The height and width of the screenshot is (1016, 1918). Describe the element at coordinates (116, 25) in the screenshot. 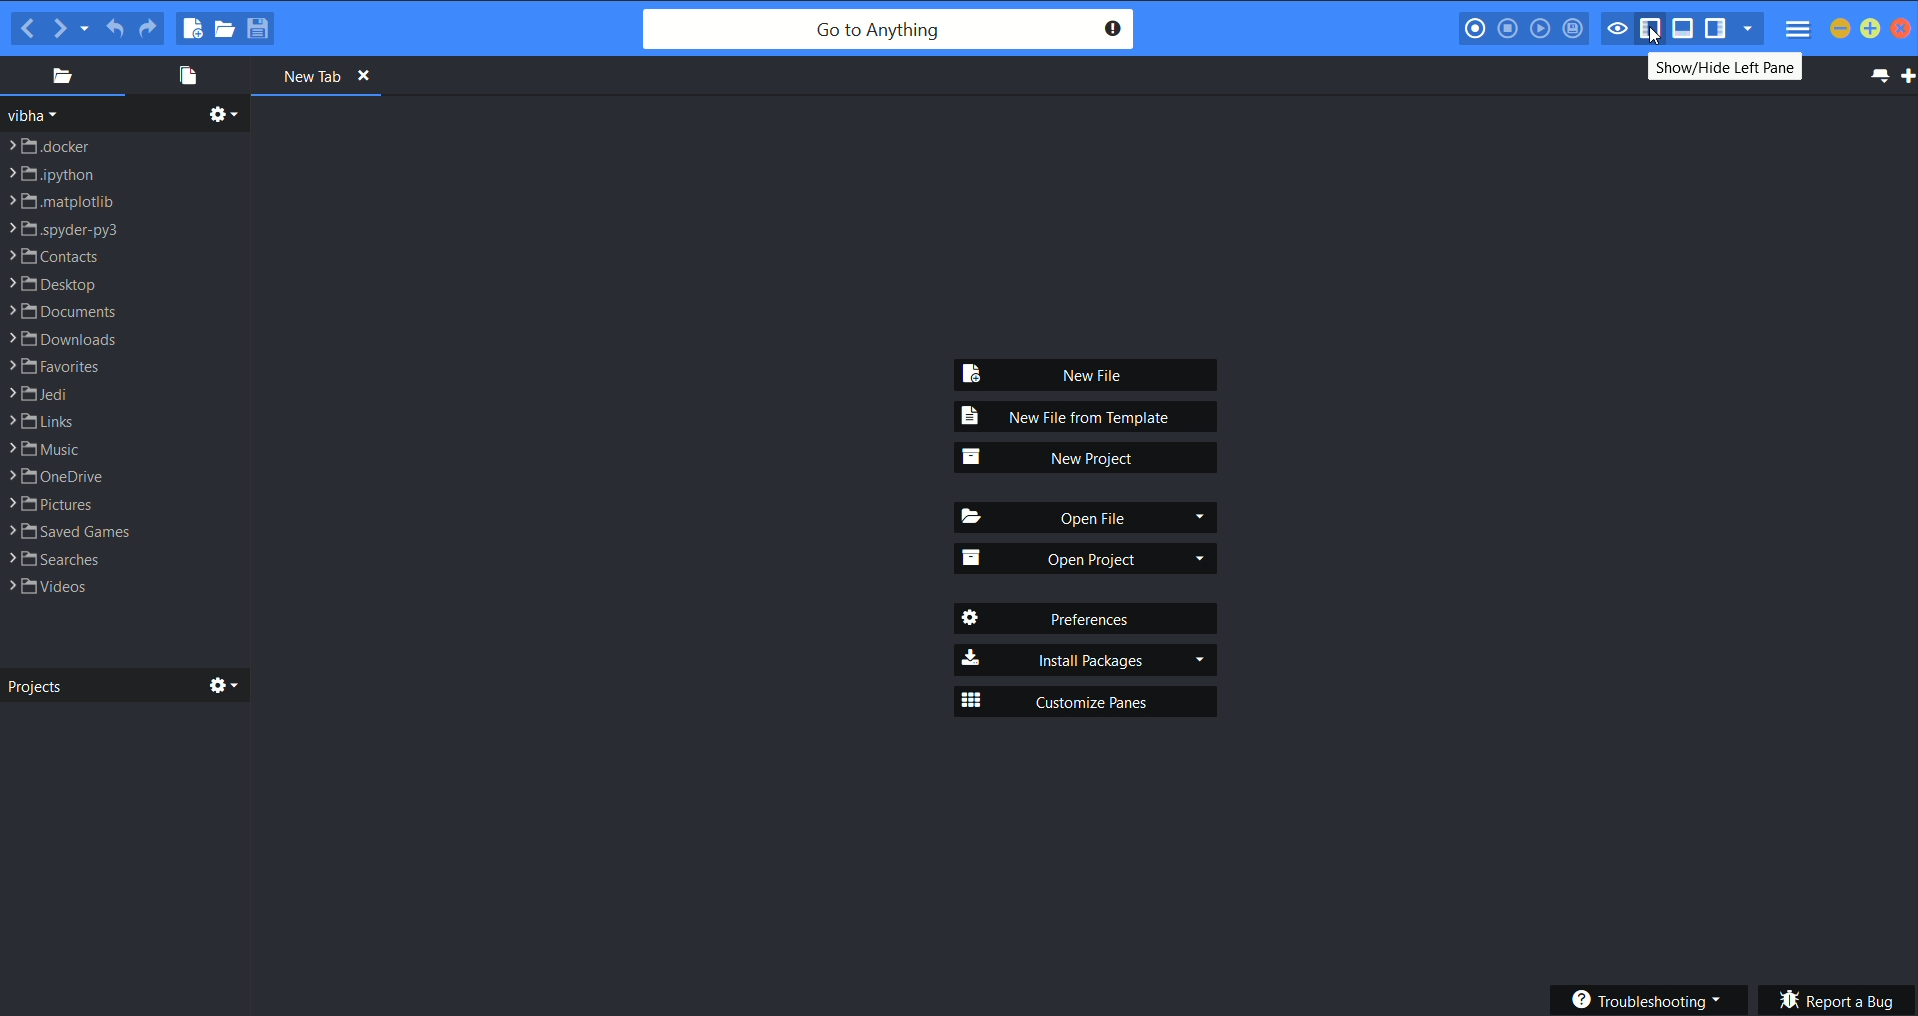

I see `undo ` at that location.